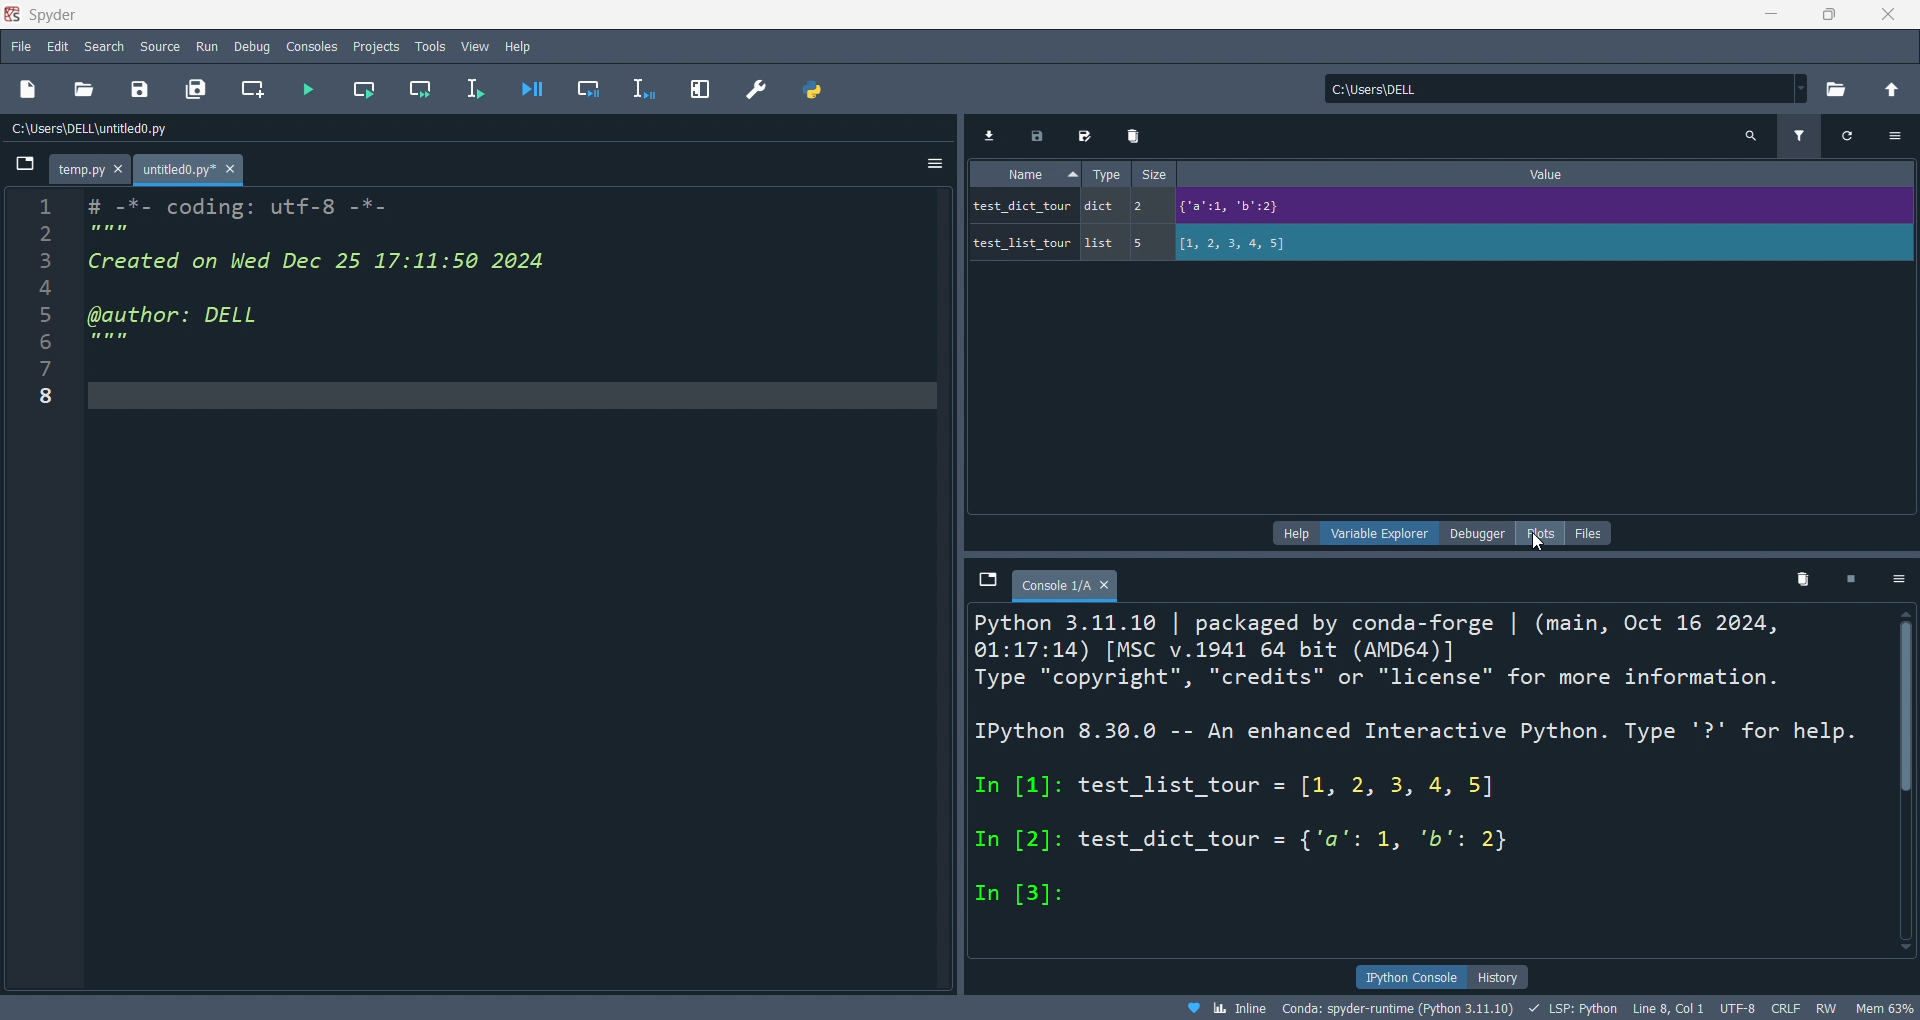  What do you see at coordinates (1846, 136) in the screenshot?
I see `refresh` at bounding box center [1846, 136].